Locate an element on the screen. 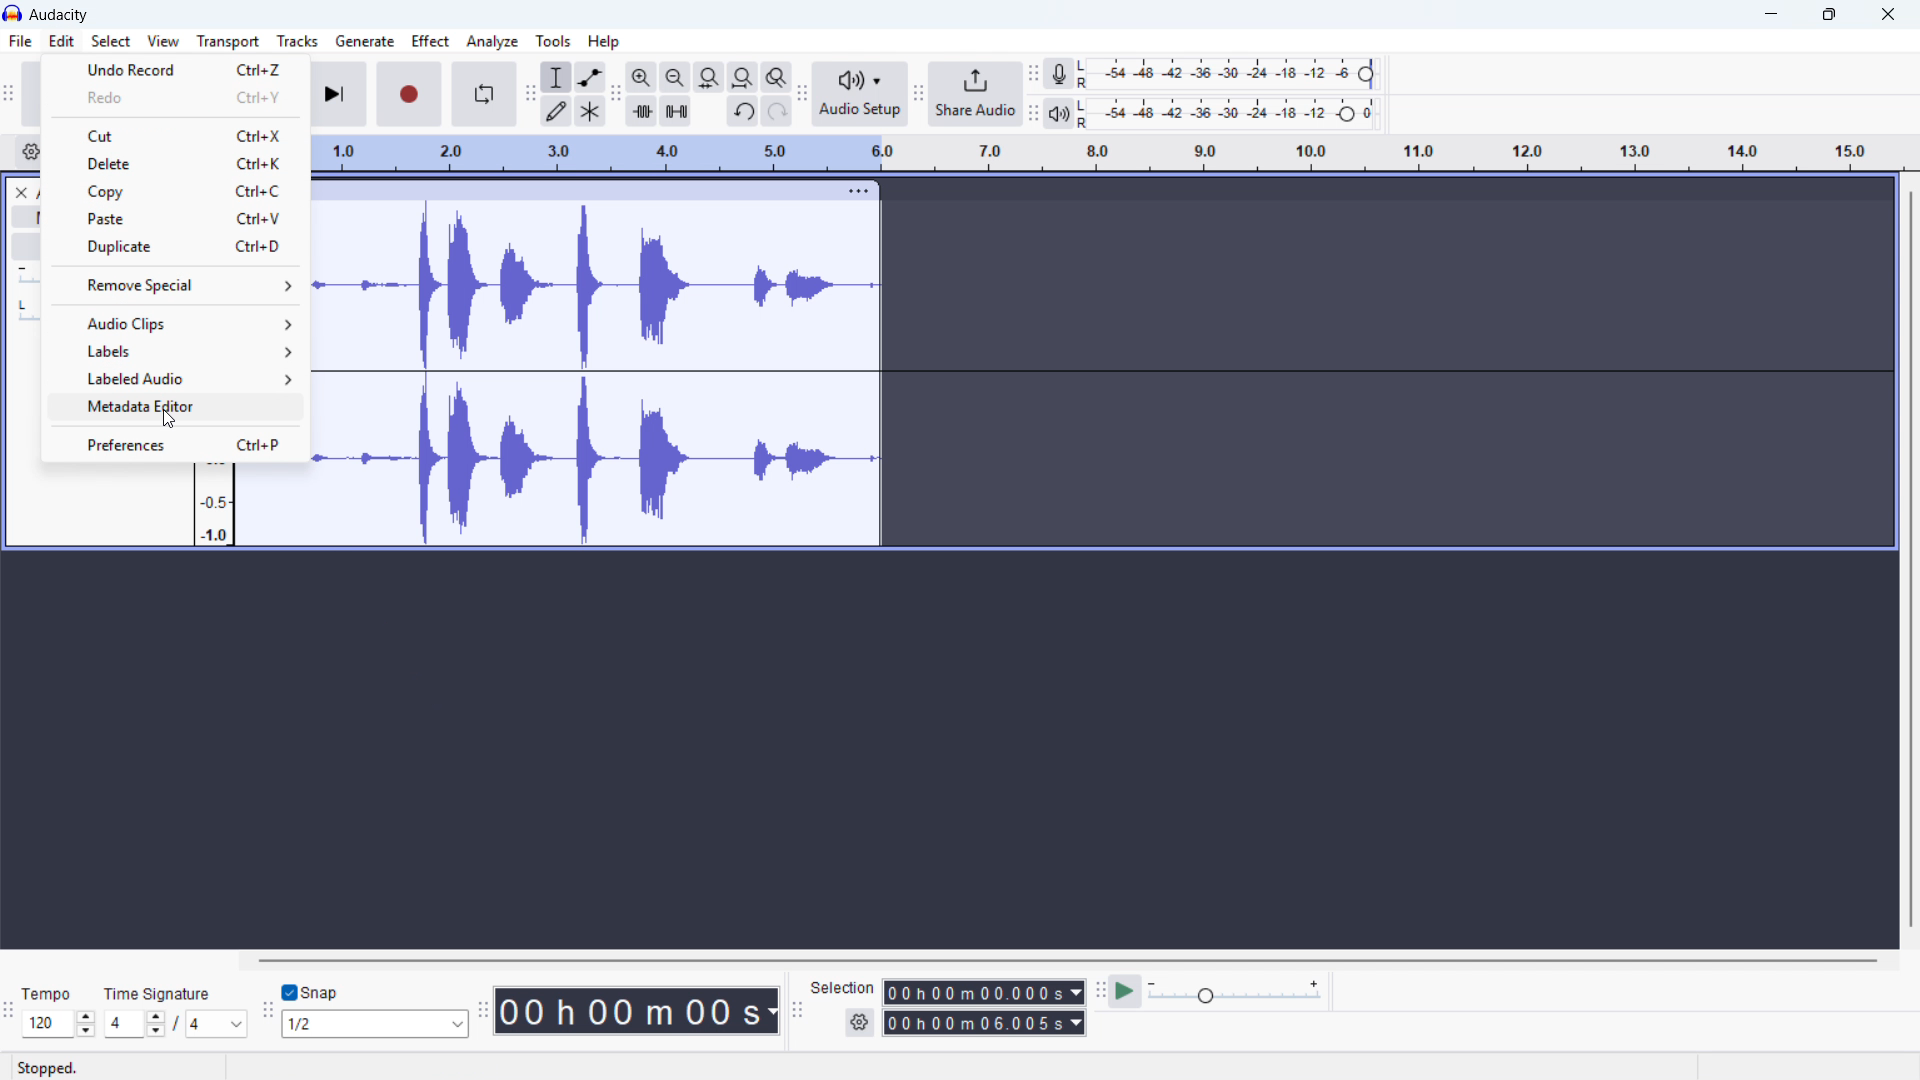 This screenshot has width=1920, height=1080. analyze is located at coordinates (491, 42).